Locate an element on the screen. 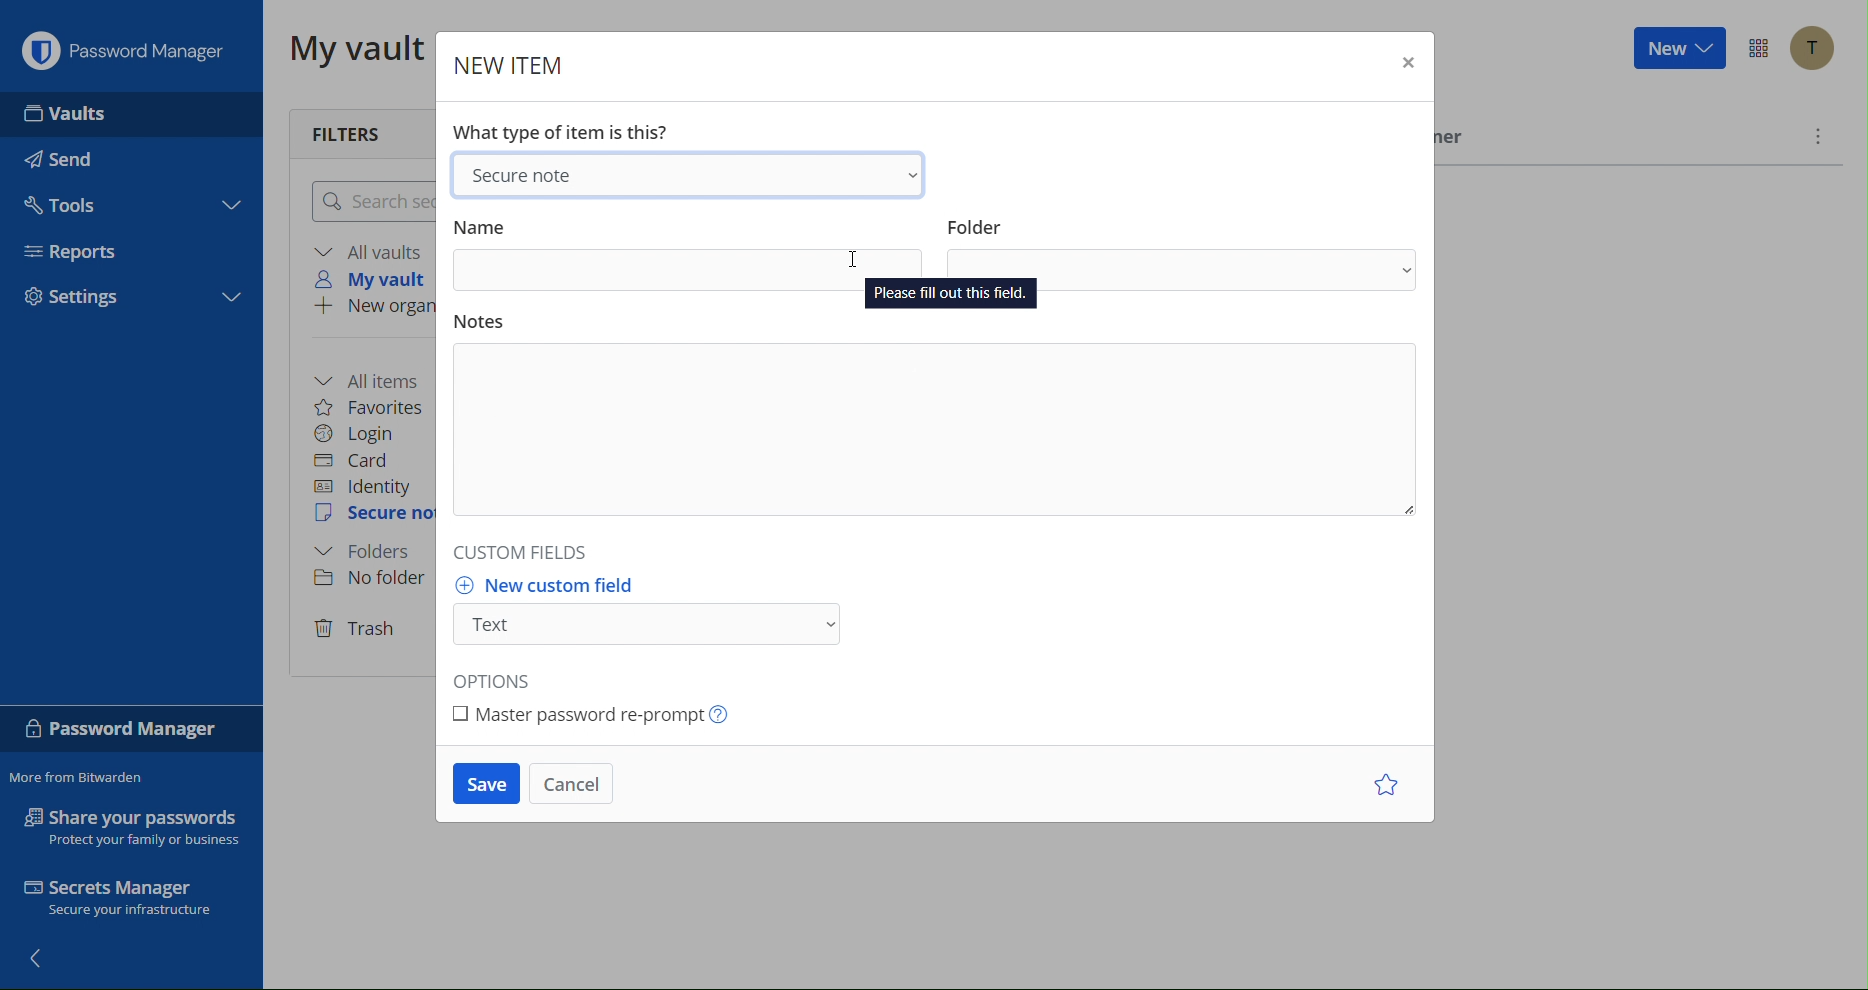 This screenshot has width=1868, height=990. Close is located at coordinates (1405, 63).